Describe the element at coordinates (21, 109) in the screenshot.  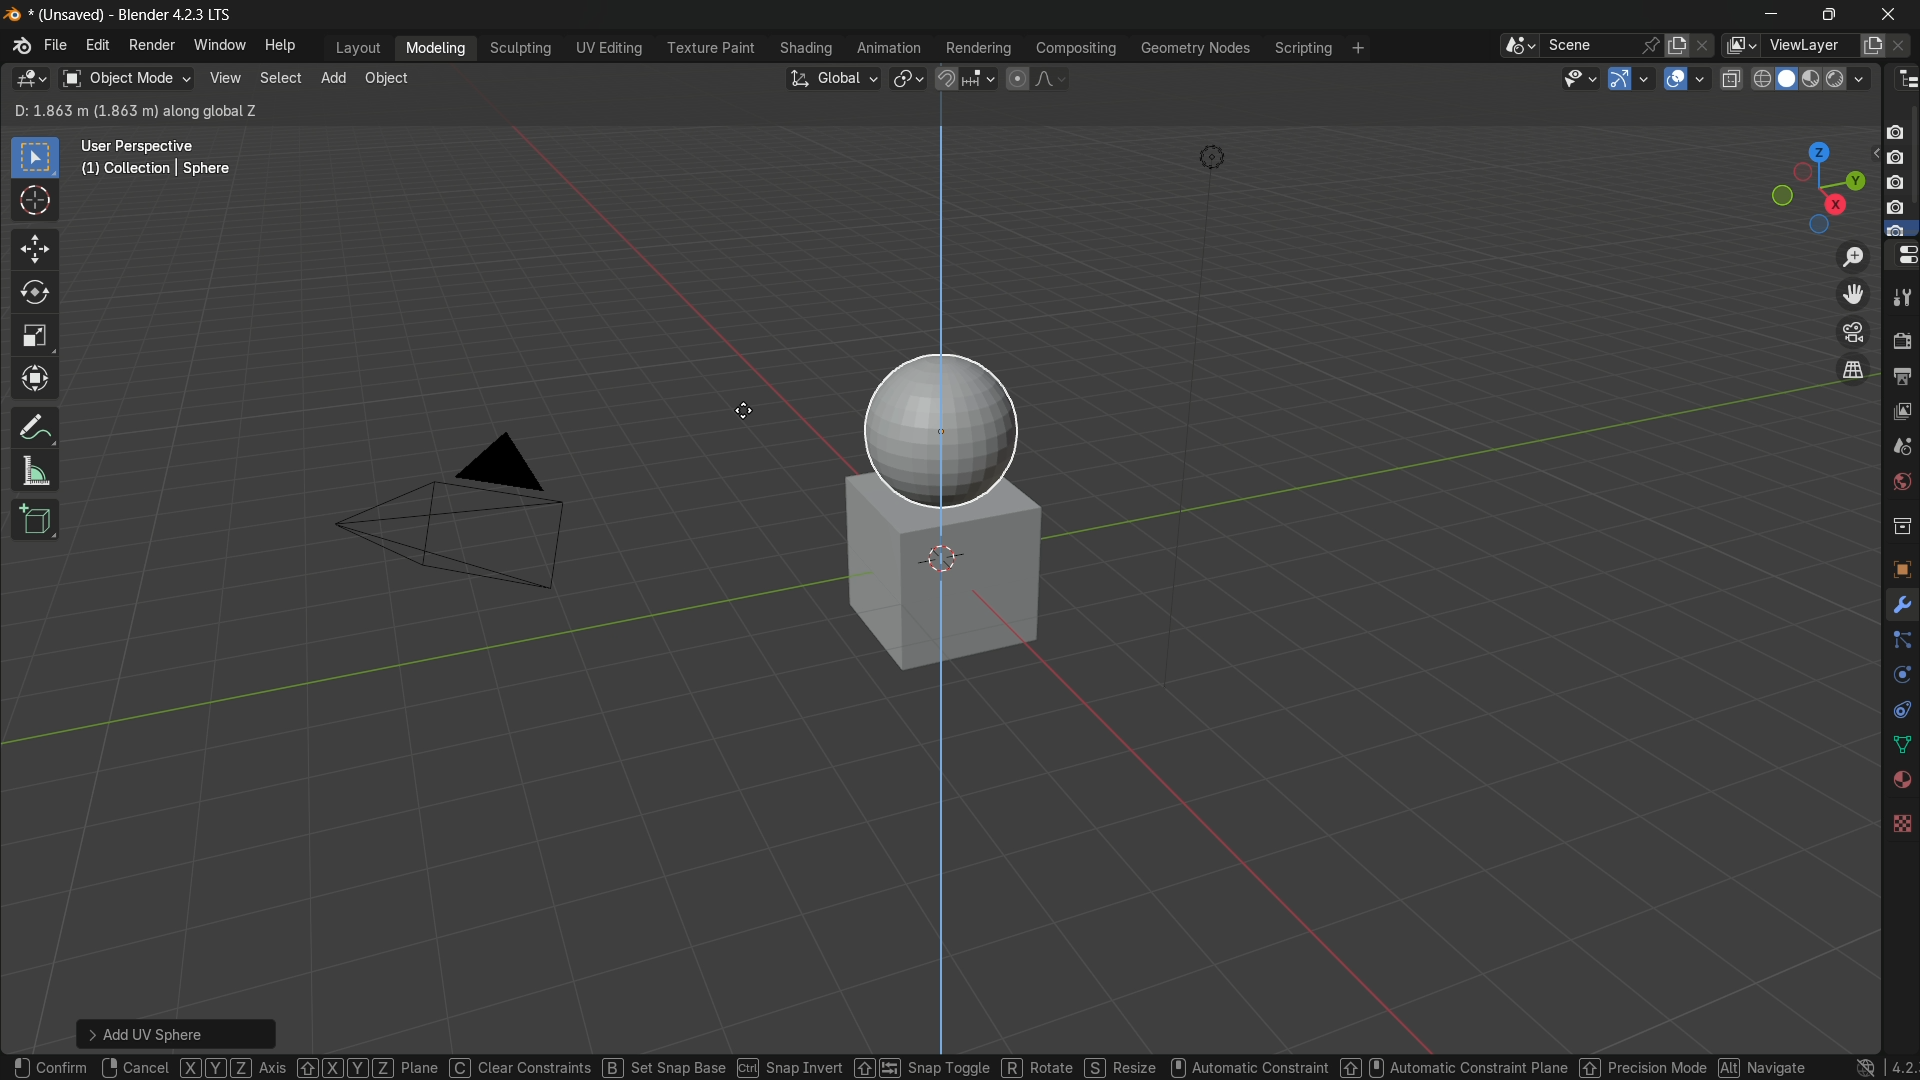
I see `select new selection` at that location.